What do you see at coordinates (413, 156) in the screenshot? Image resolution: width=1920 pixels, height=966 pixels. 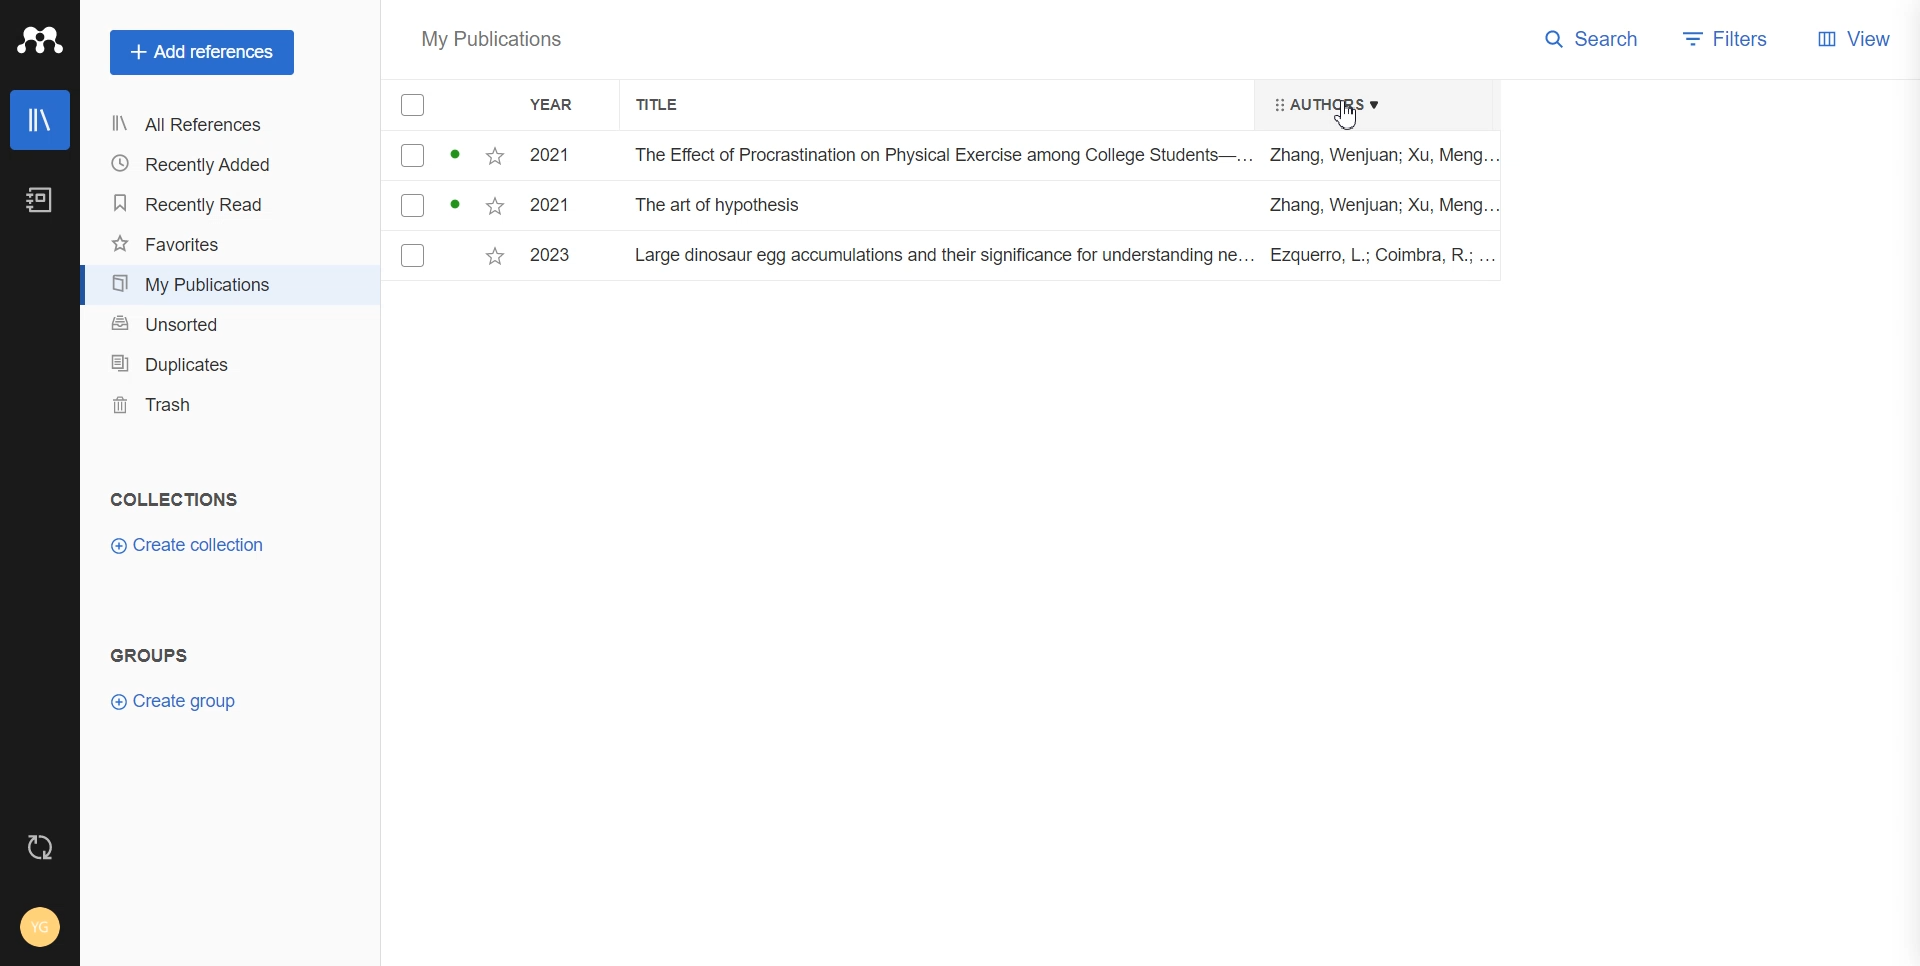 I see `Checkmark` at bounding box center [413, 156].